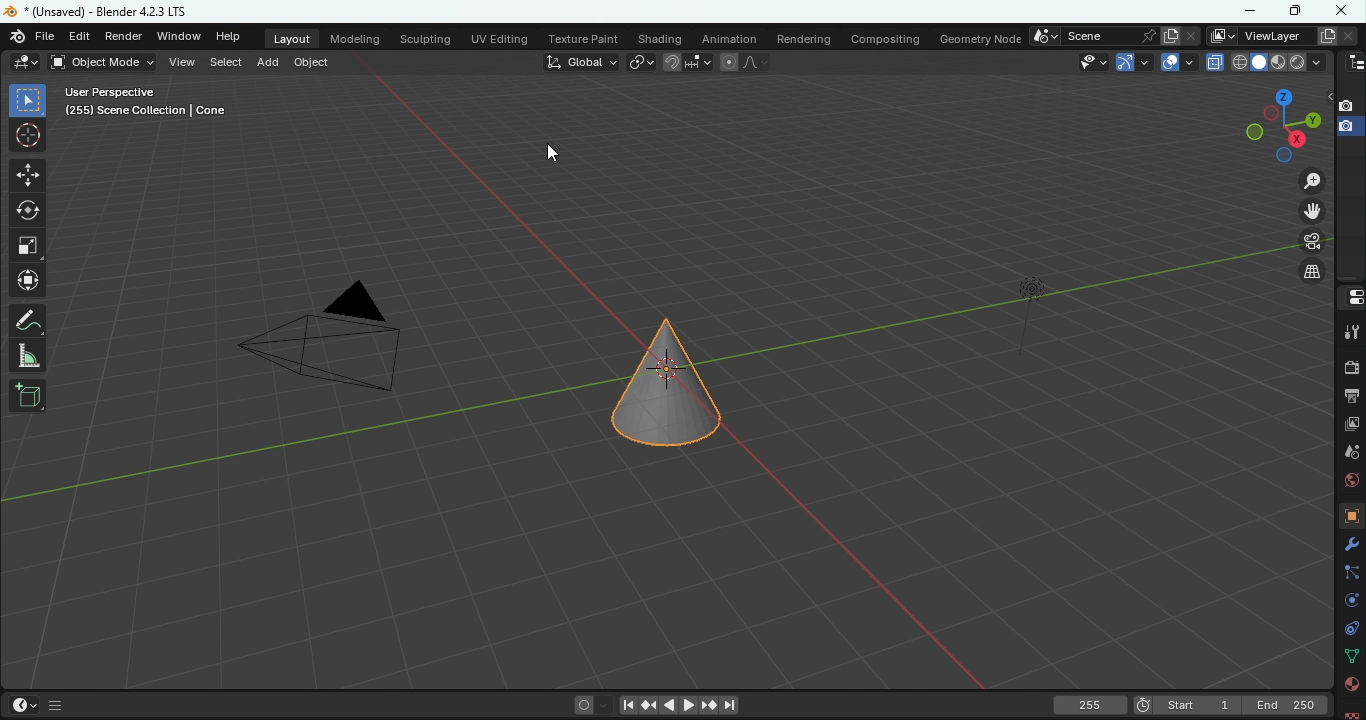 Image resolution: width=1366 pixels, height=720 pixels. Describe the element at coordinates (643, 383) in the screenshot. I see `Workspace` at that location.